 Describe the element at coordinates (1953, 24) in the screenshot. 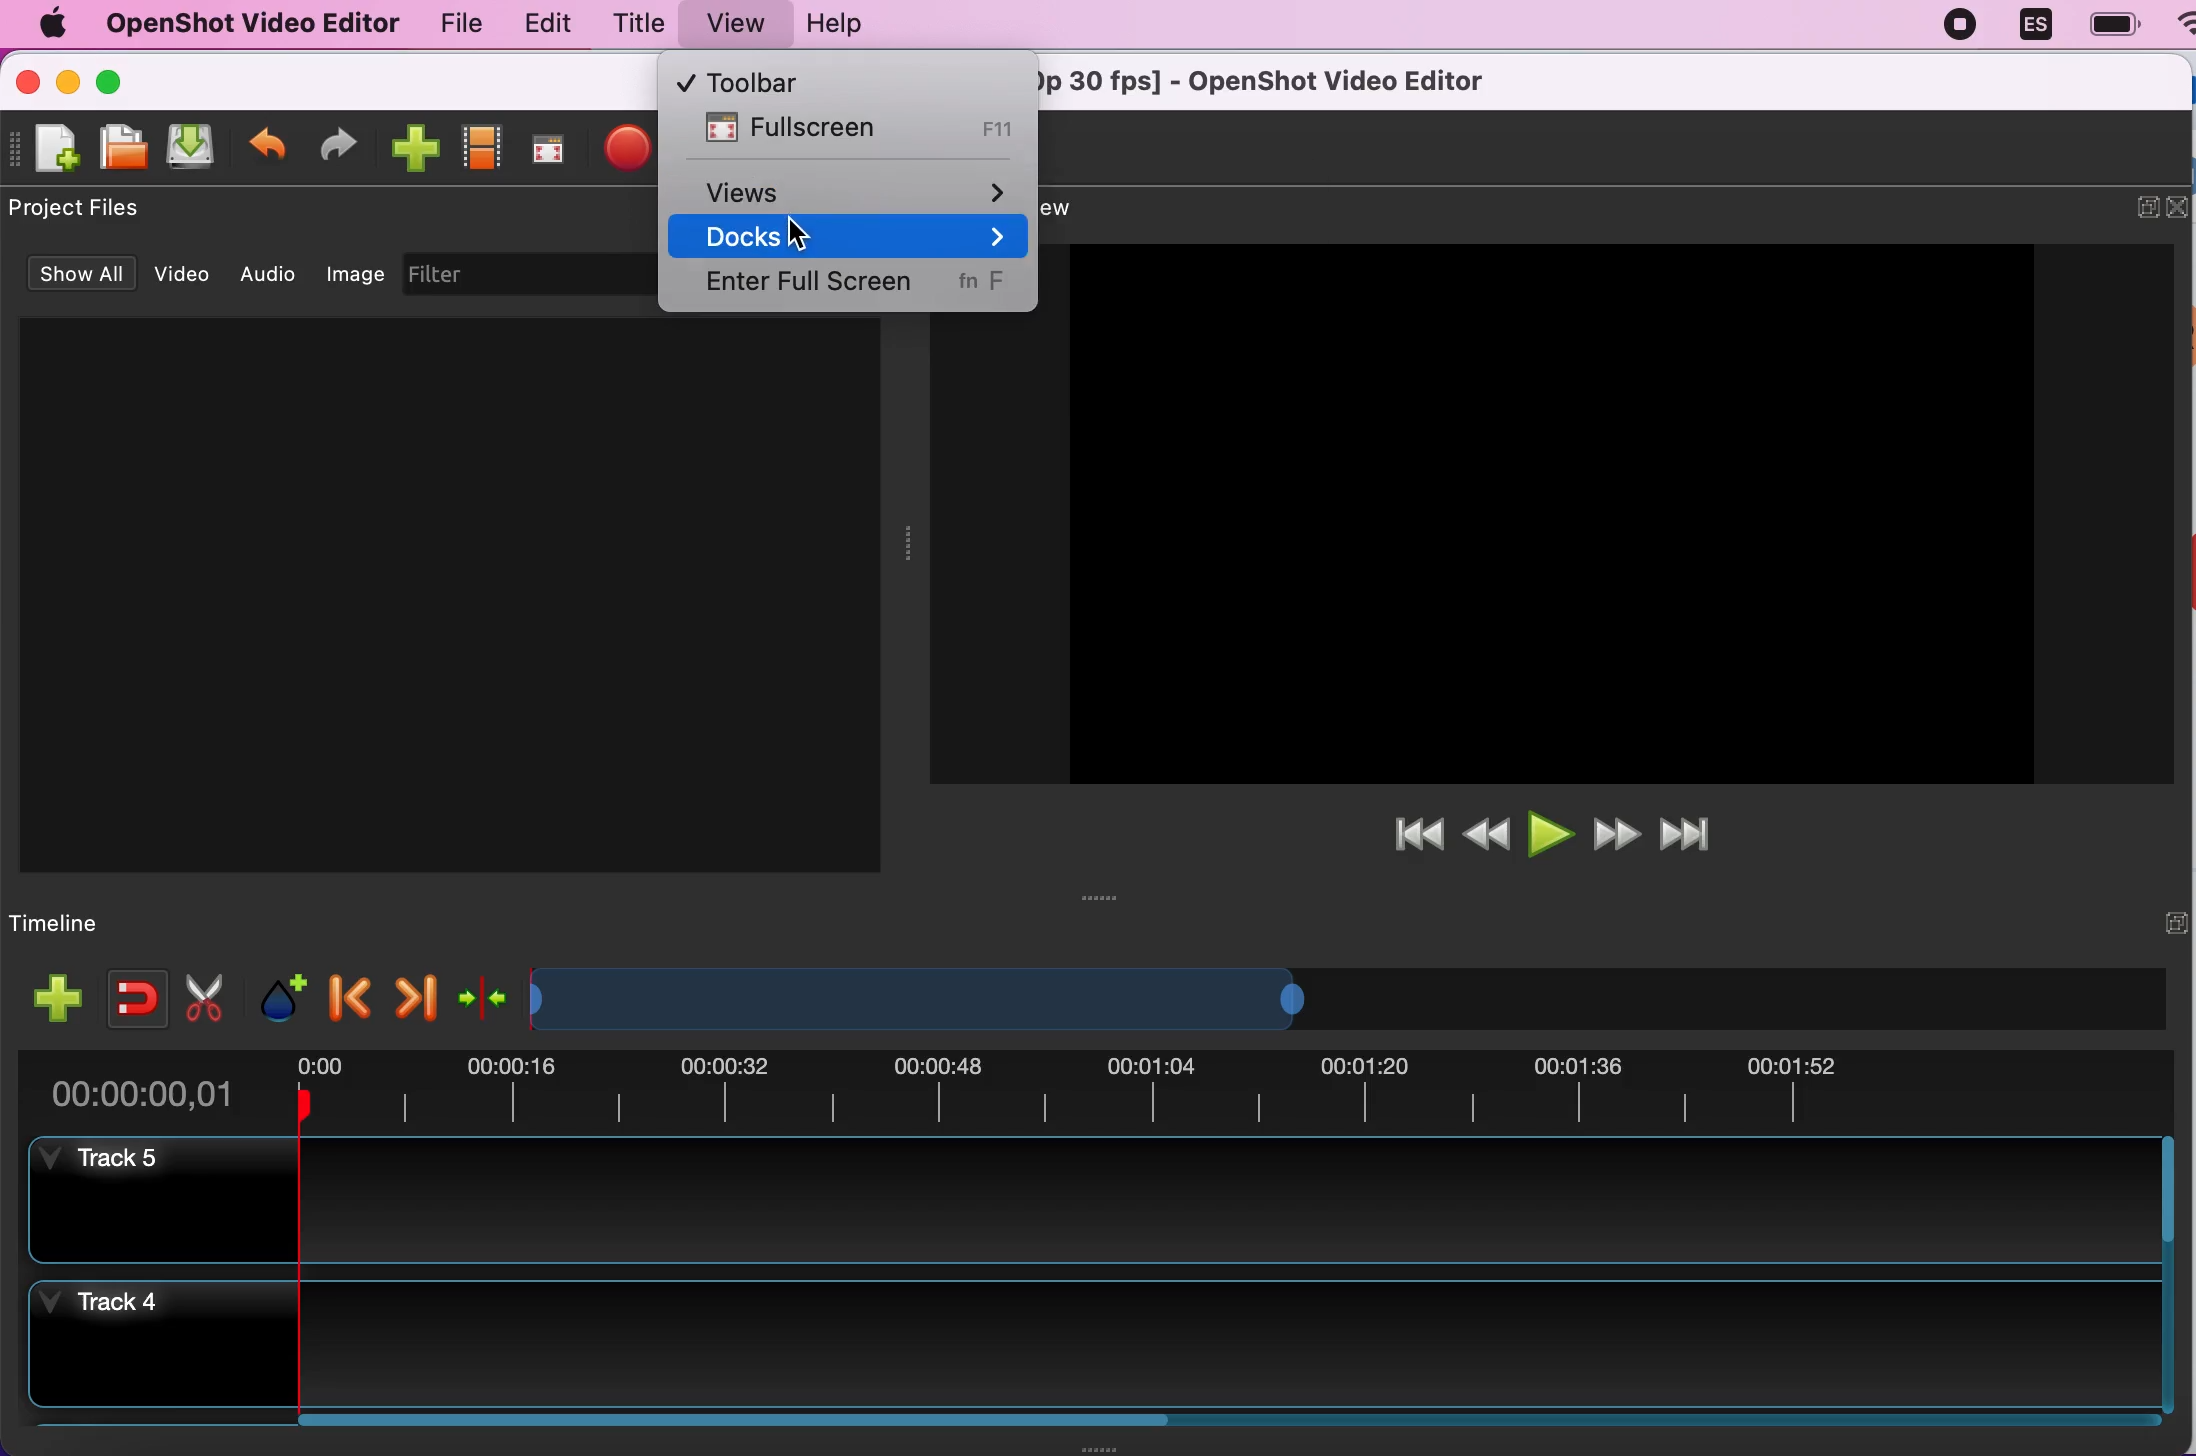

I see `recording stopped` at that location.